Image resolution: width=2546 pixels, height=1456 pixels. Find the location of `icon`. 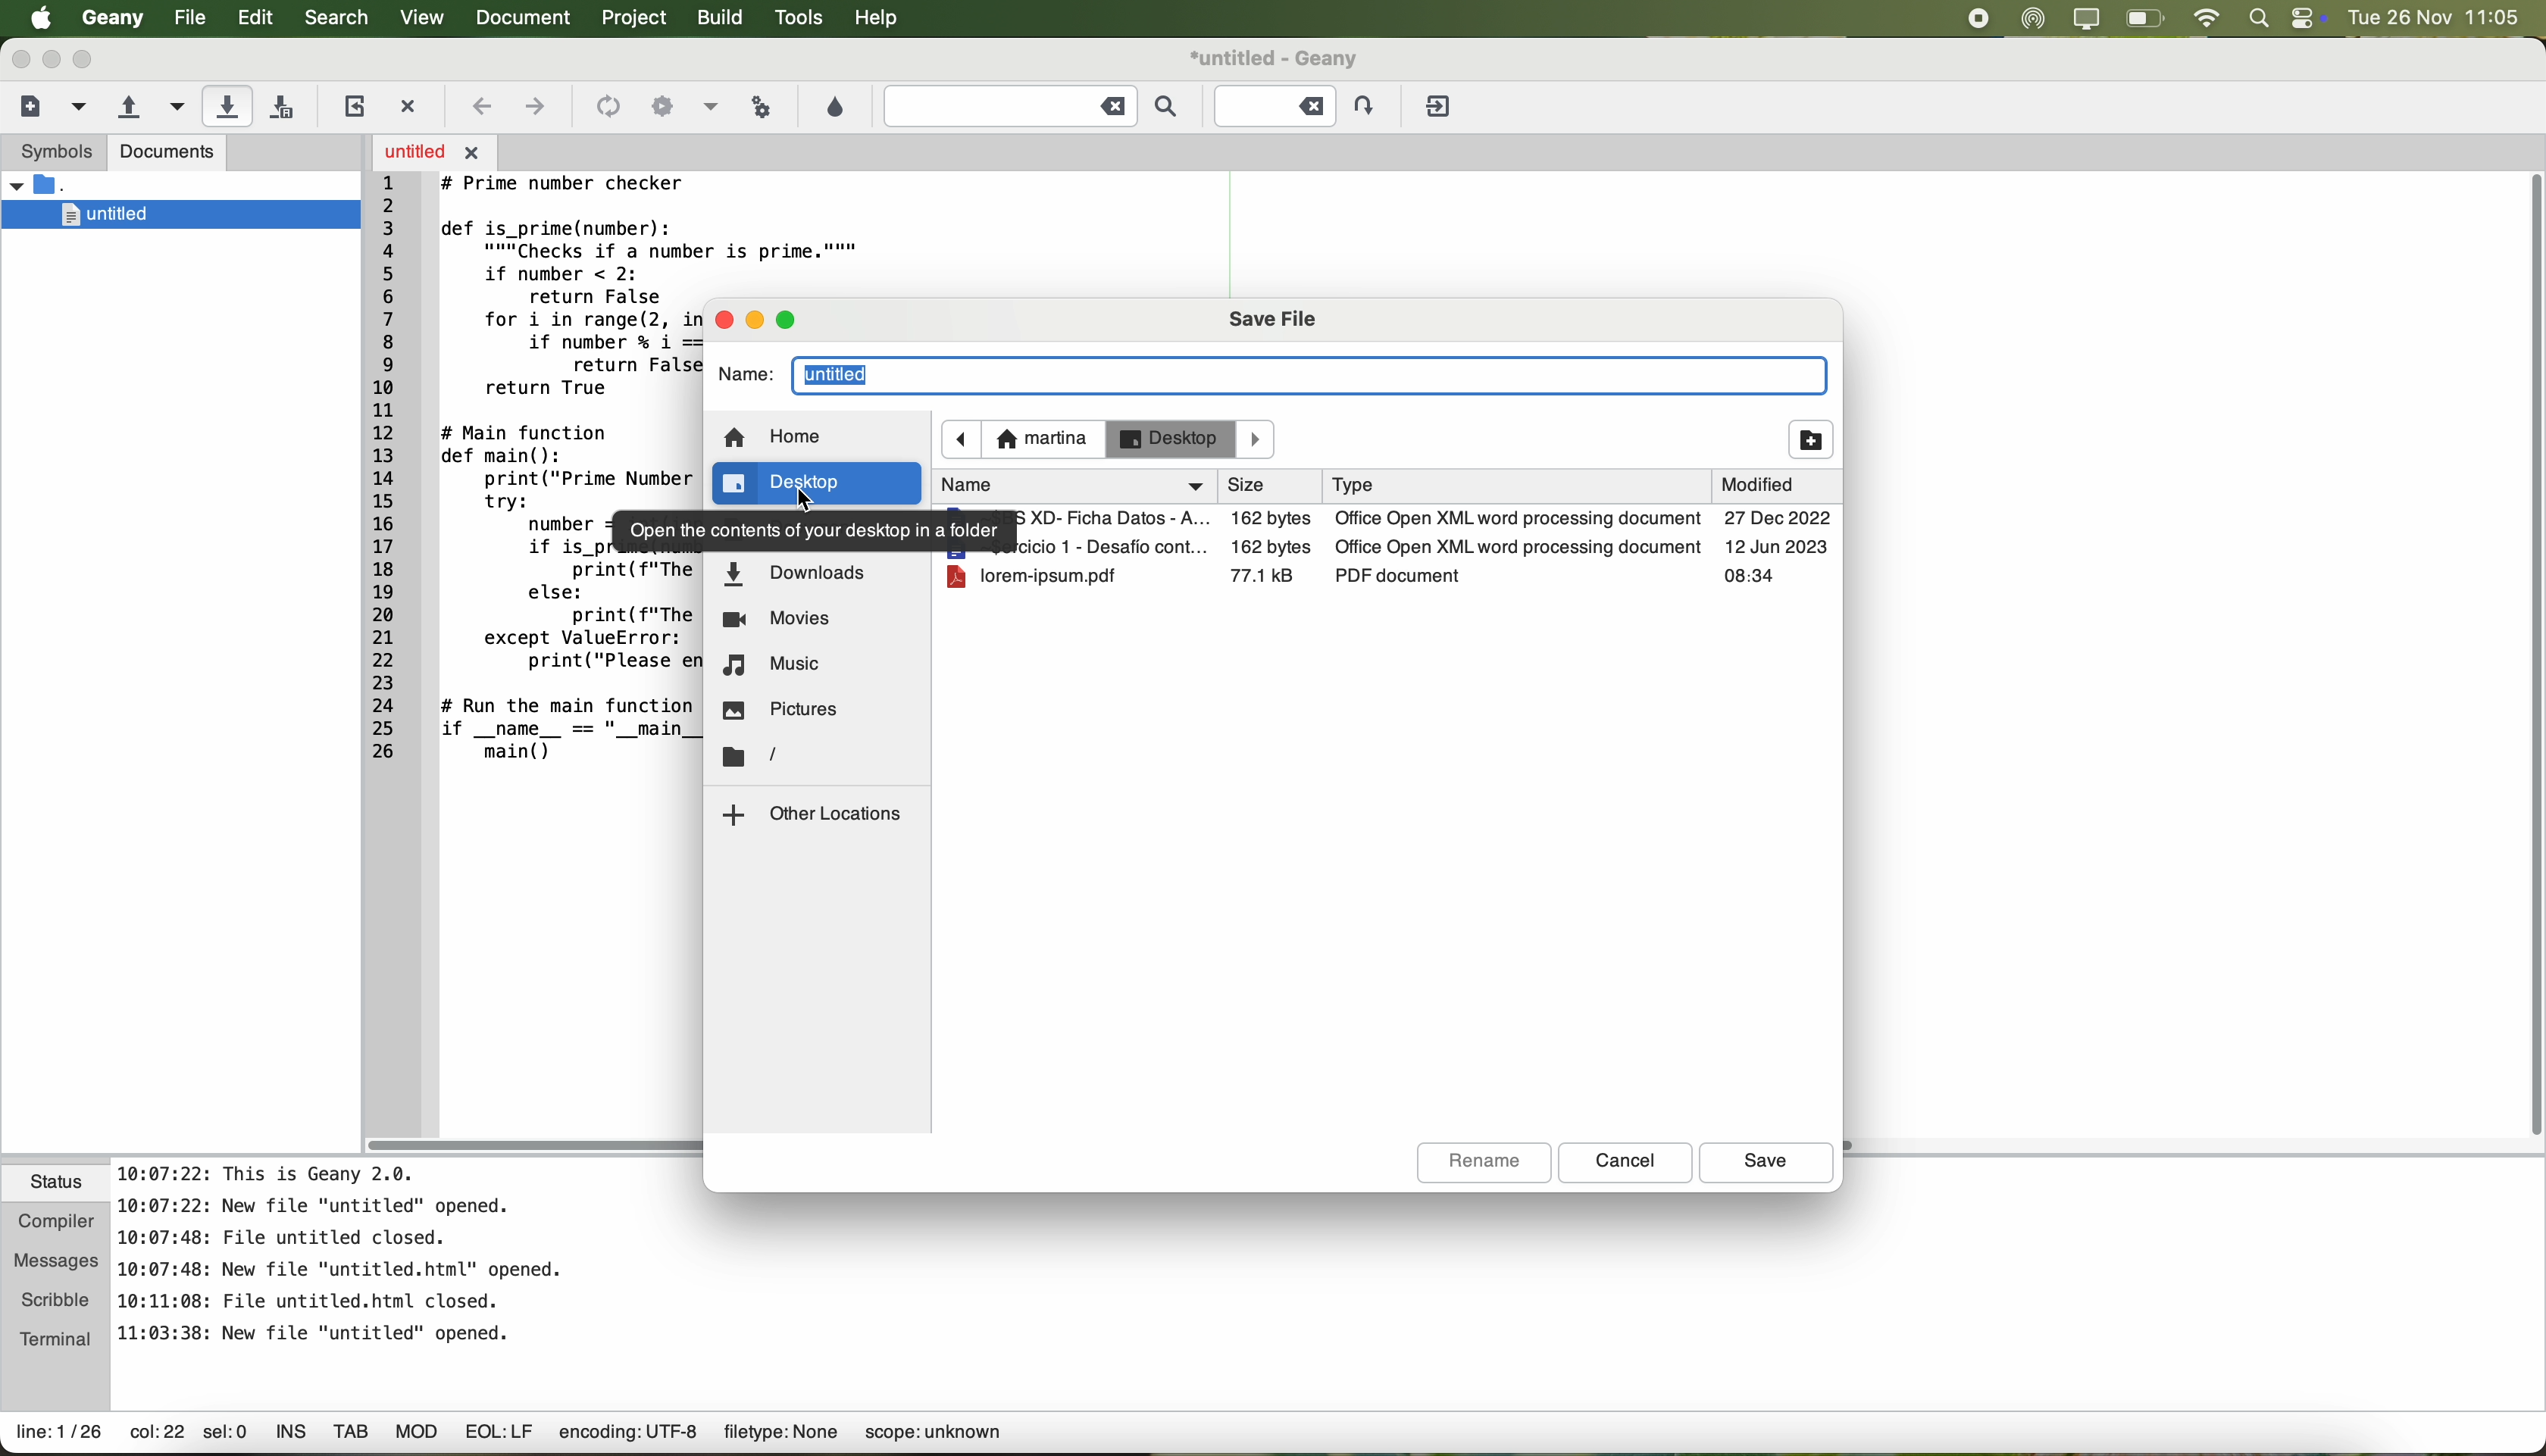

icon is located at coordinates (660, 104).